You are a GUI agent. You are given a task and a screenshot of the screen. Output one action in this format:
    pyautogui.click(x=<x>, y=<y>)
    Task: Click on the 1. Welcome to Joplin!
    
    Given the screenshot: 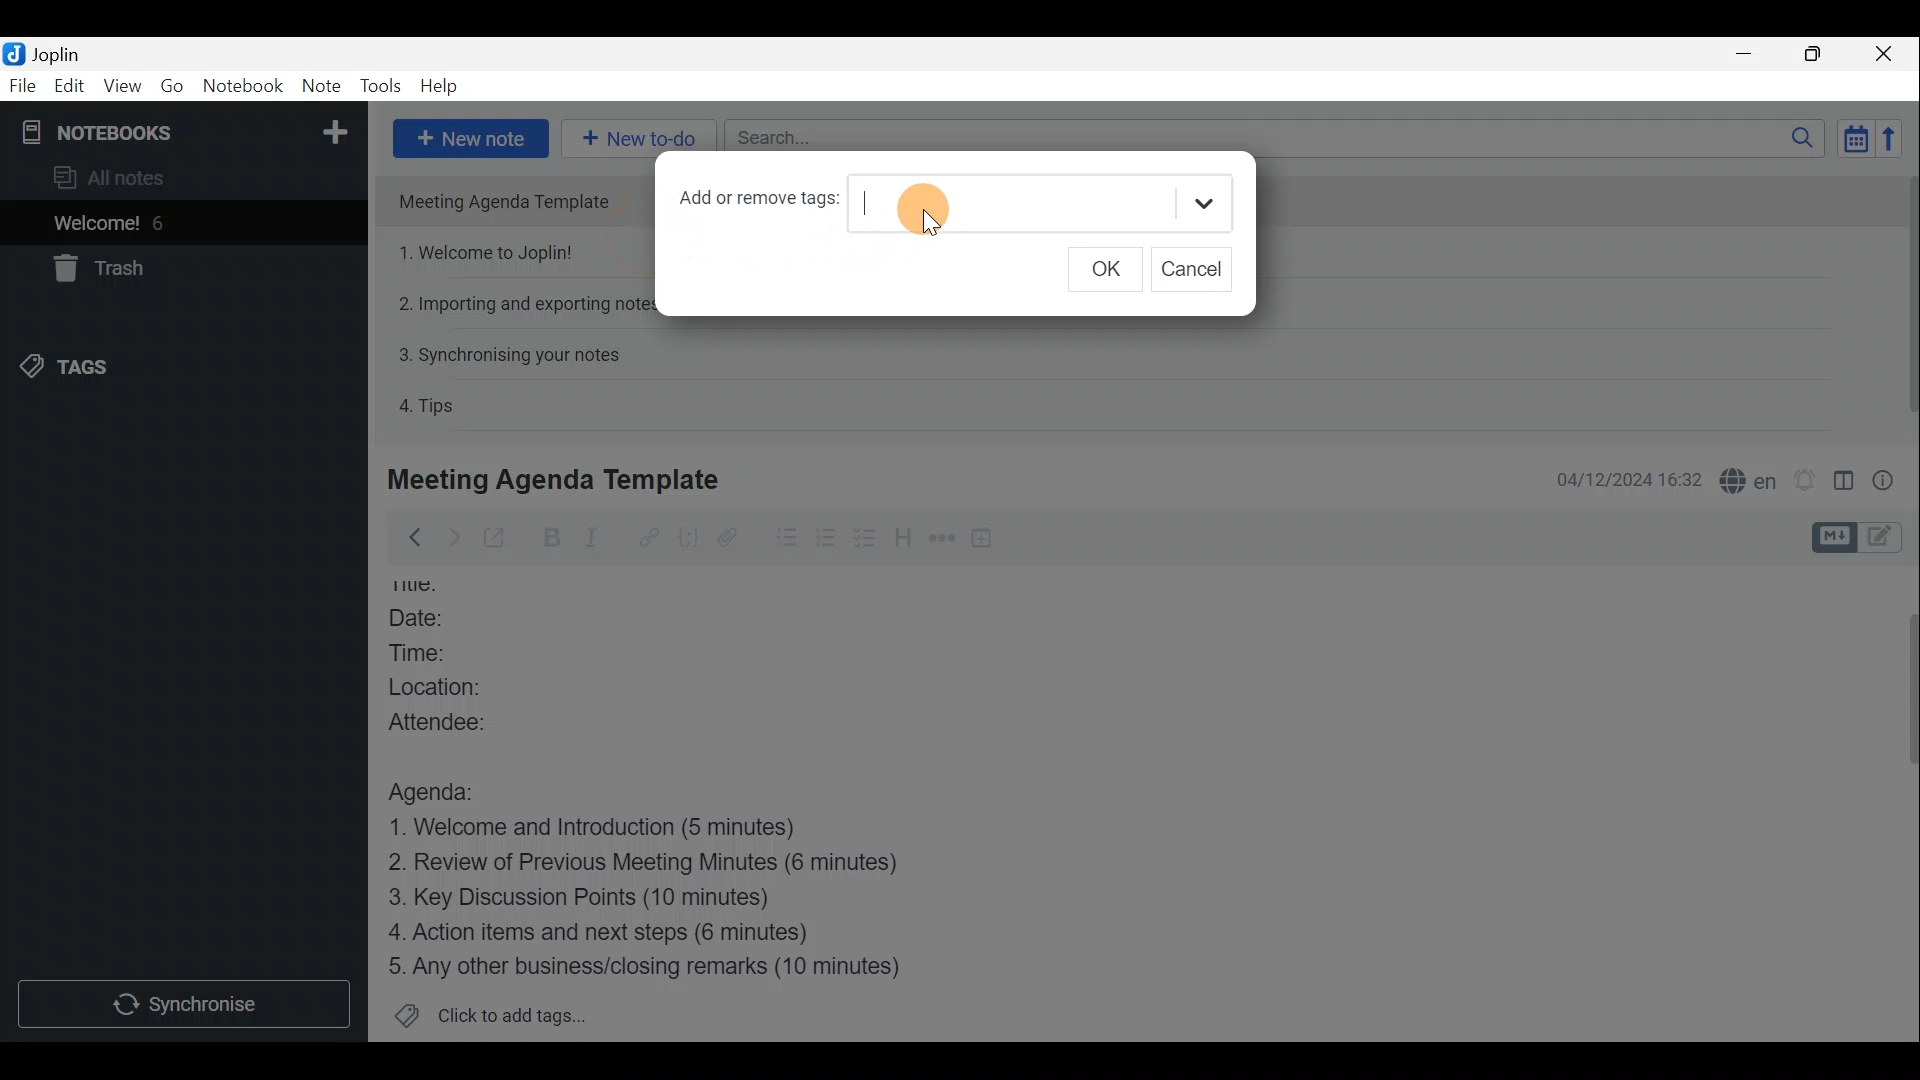 What is the action you would take?
    pyautogui.click(x=492, y=252)
    